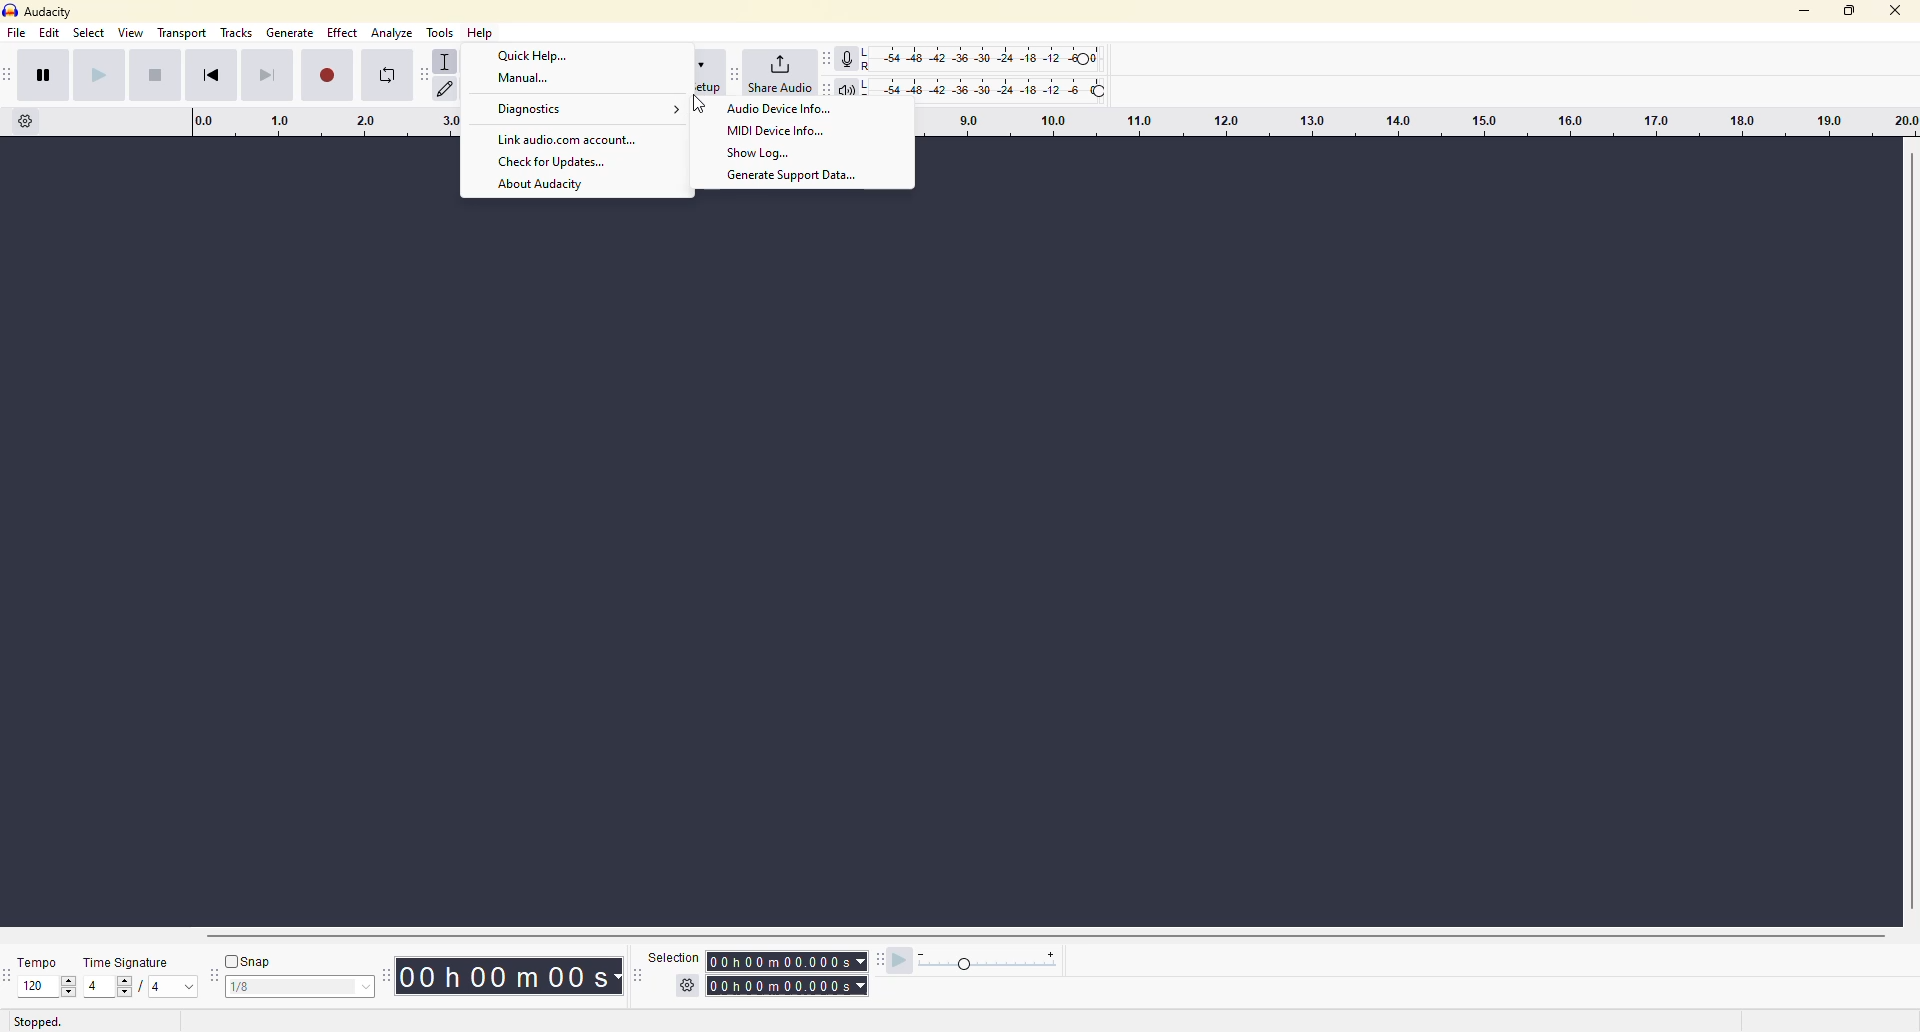 The image size is (1920, 1032). Describe the element at coordinates (667, 956) in the screenshot. I see `selection` at that location.